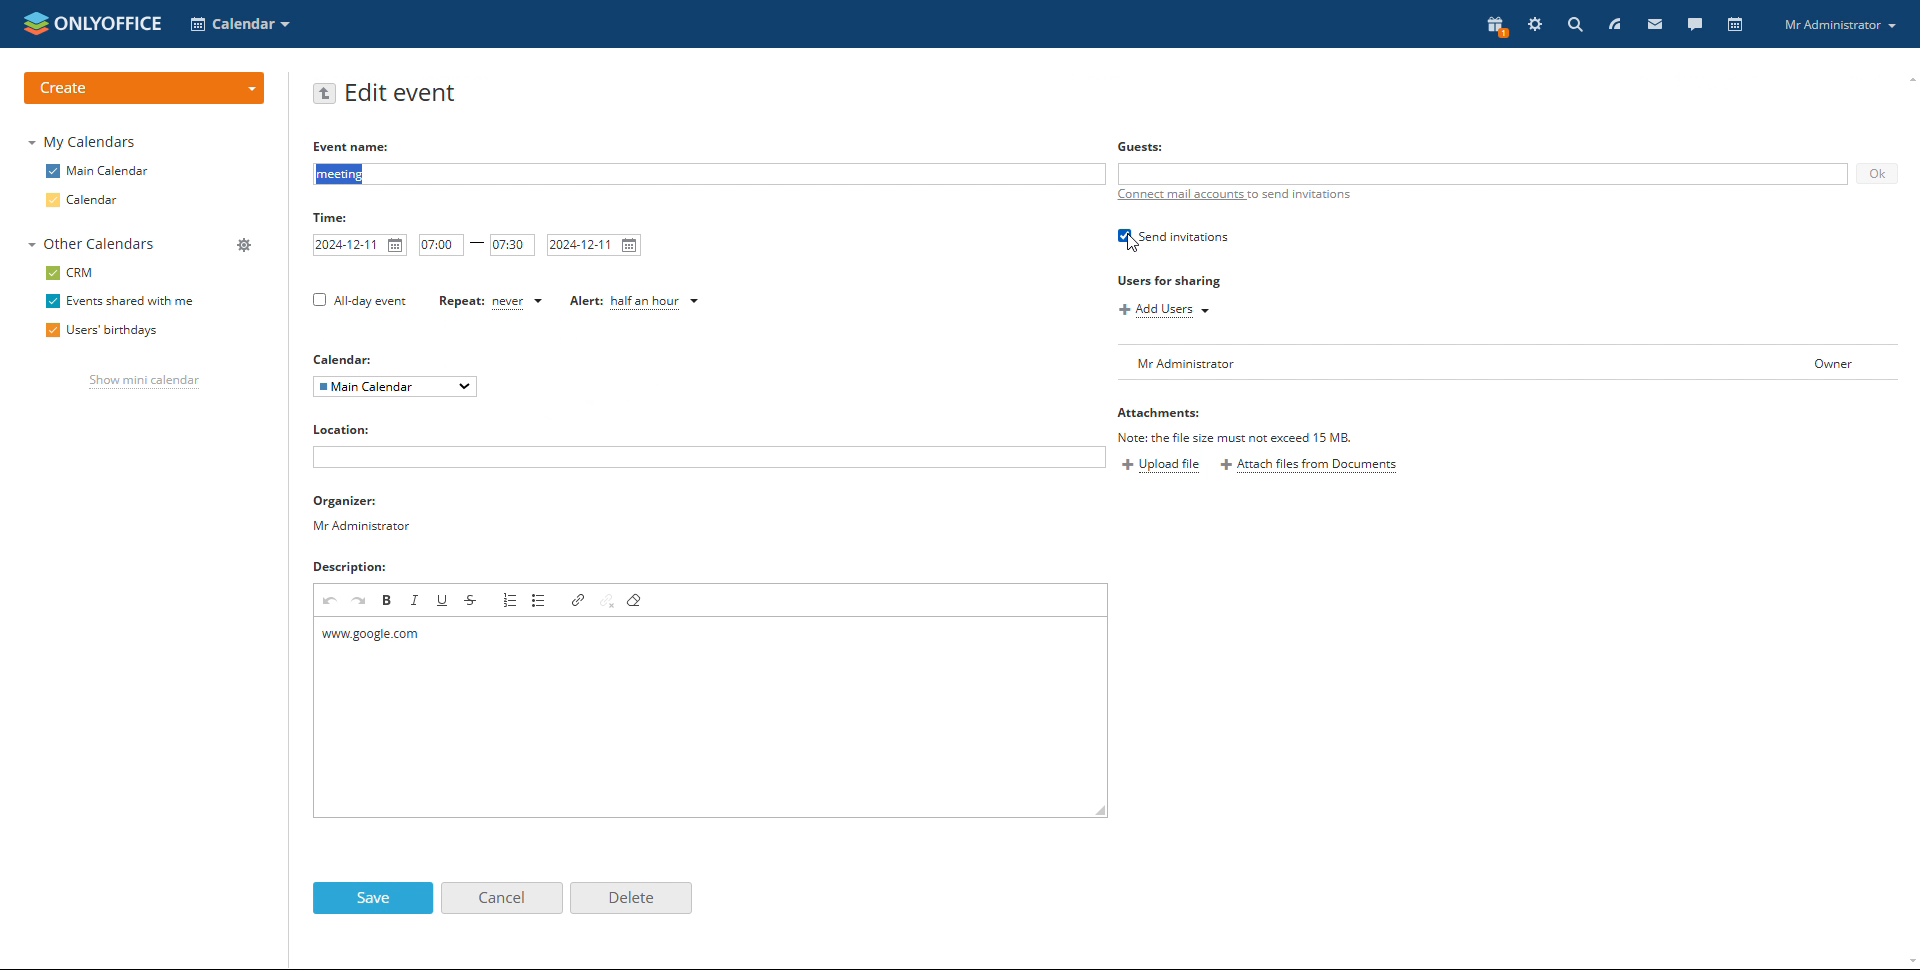 The width and height of the screenshot is (1920, 970). What do you see at coordinates (512, 600) in the screenshot?
I see `insert/remove numbered list` at bounding box center [512, 600].